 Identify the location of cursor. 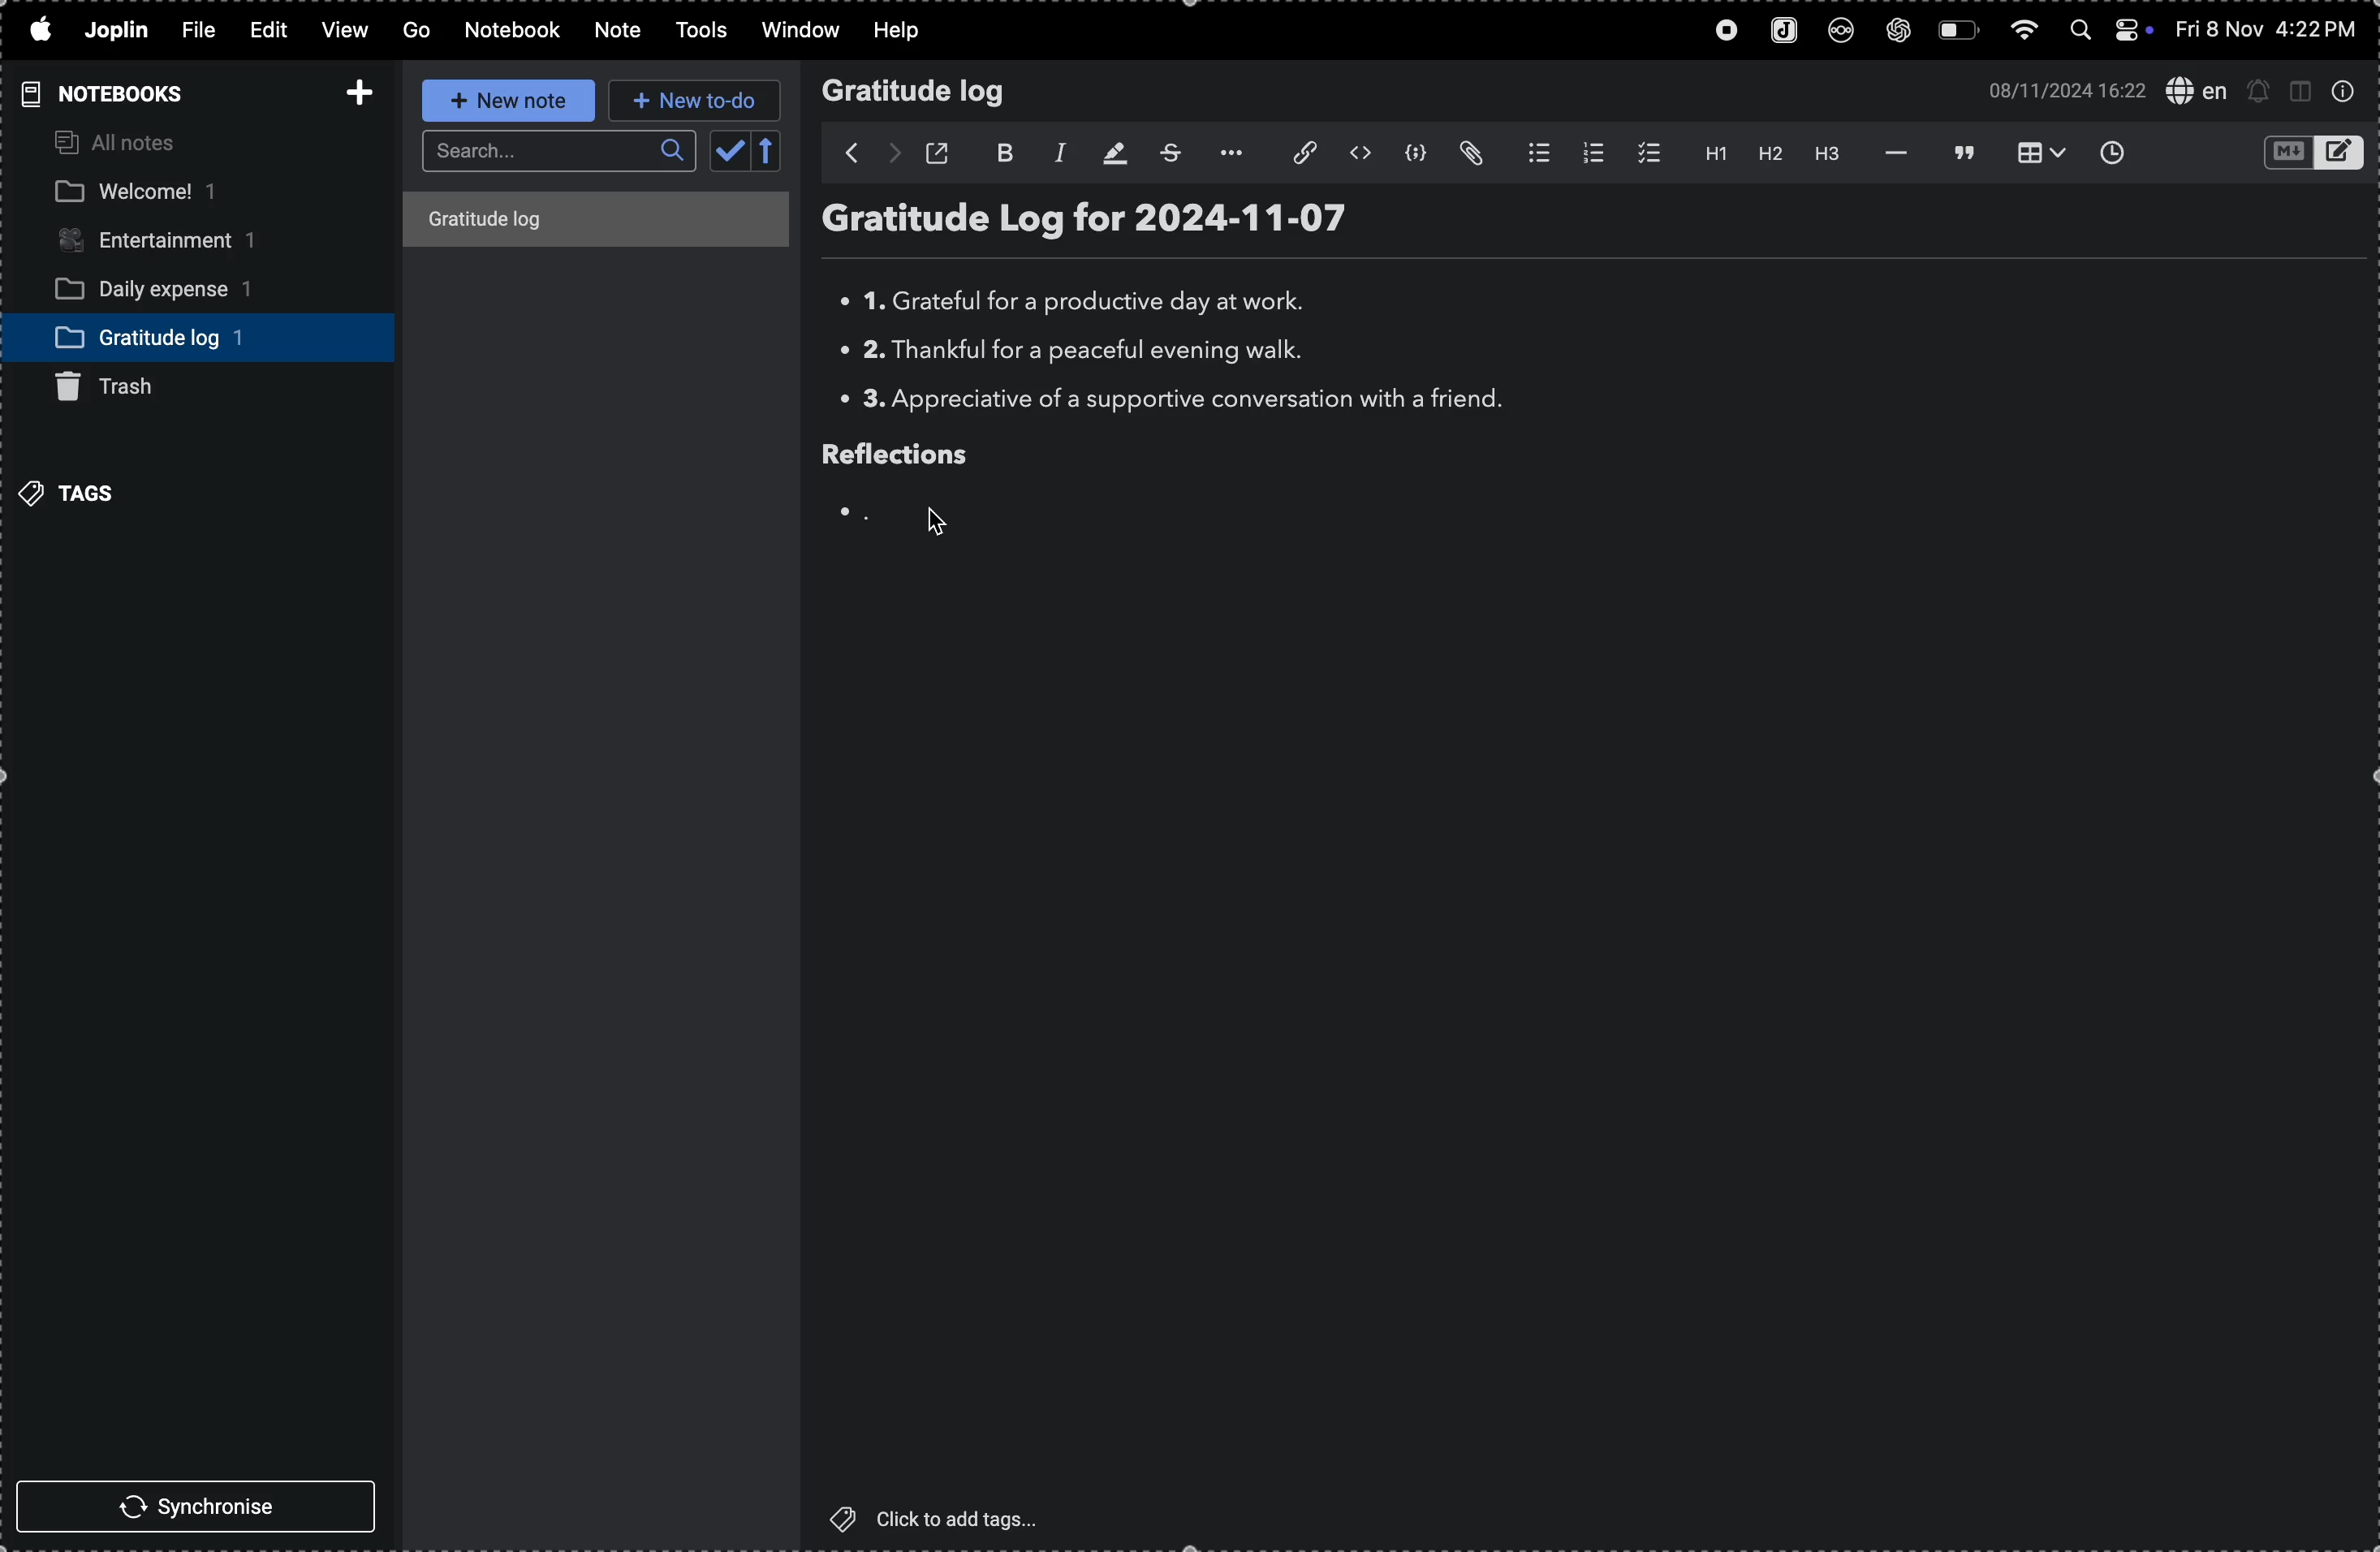
(951, 527).